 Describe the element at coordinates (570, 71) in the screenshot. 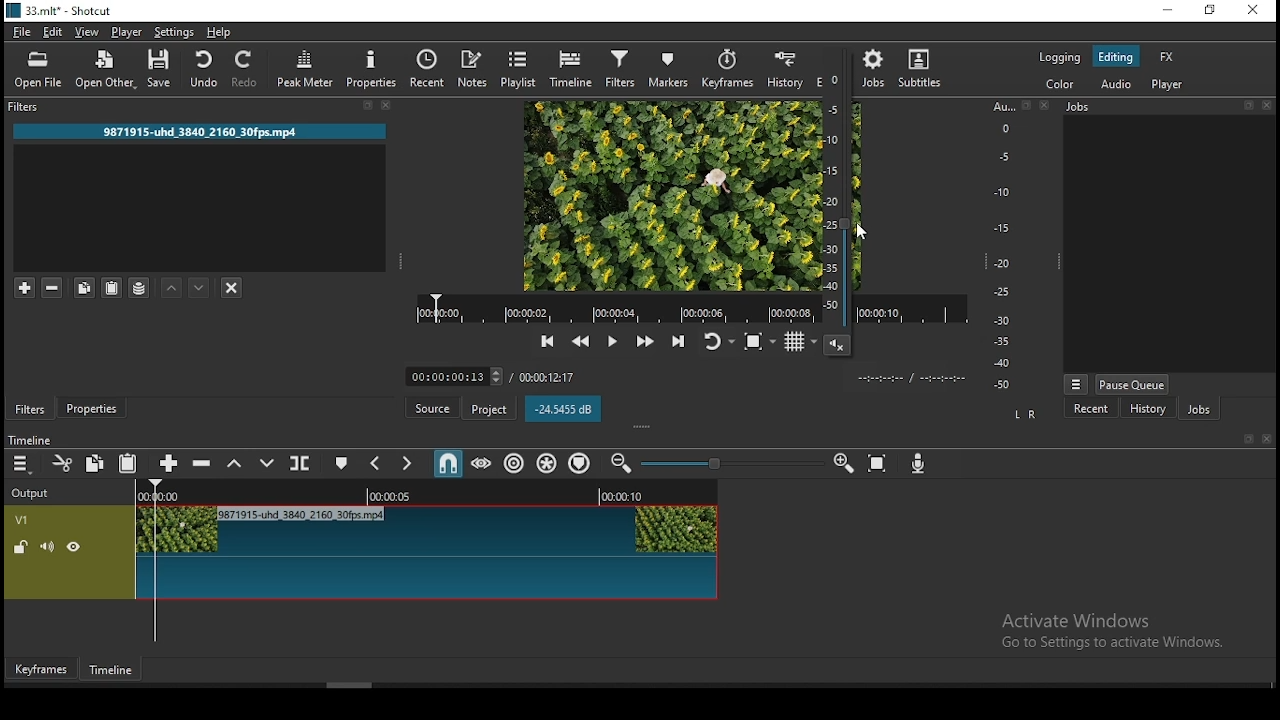

I see `timeline` at that location.